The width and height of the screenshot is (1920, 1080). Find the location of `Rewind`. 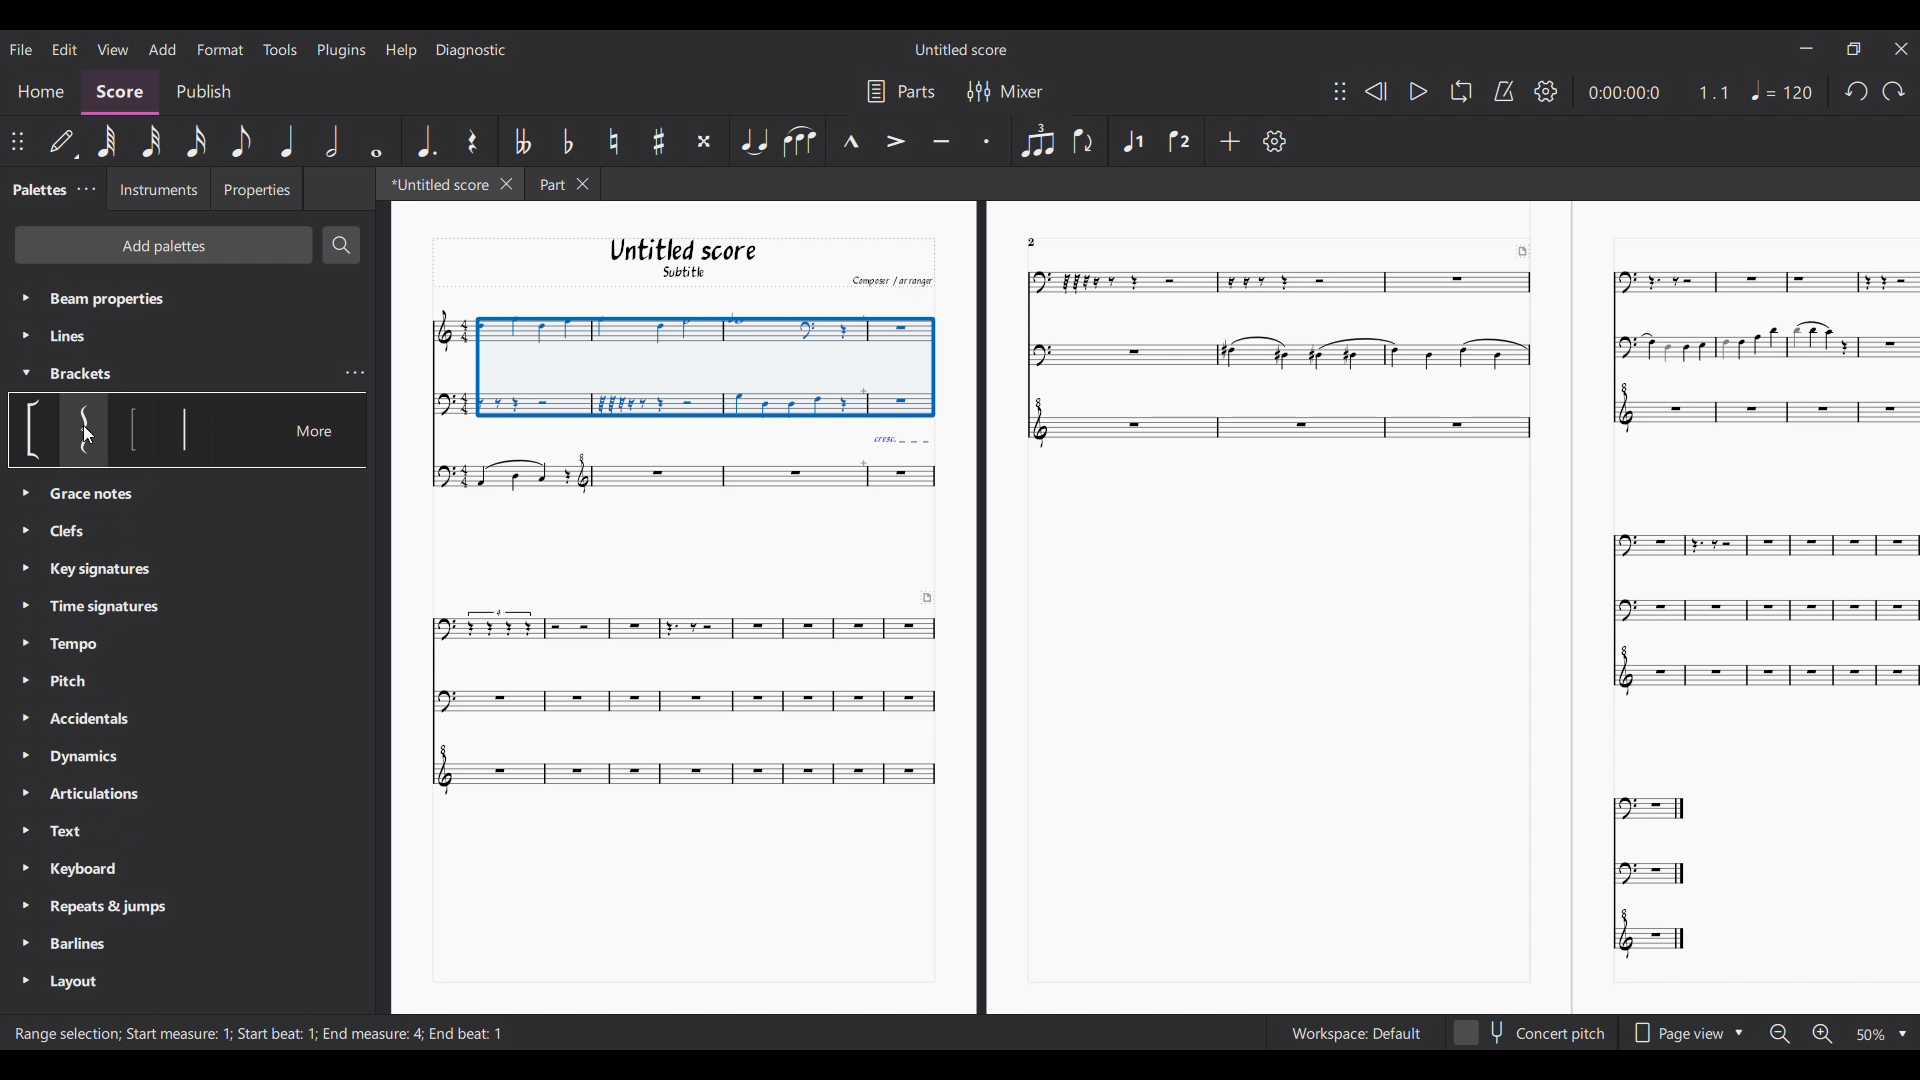

Rewind is located at coordinates (1375, 91).